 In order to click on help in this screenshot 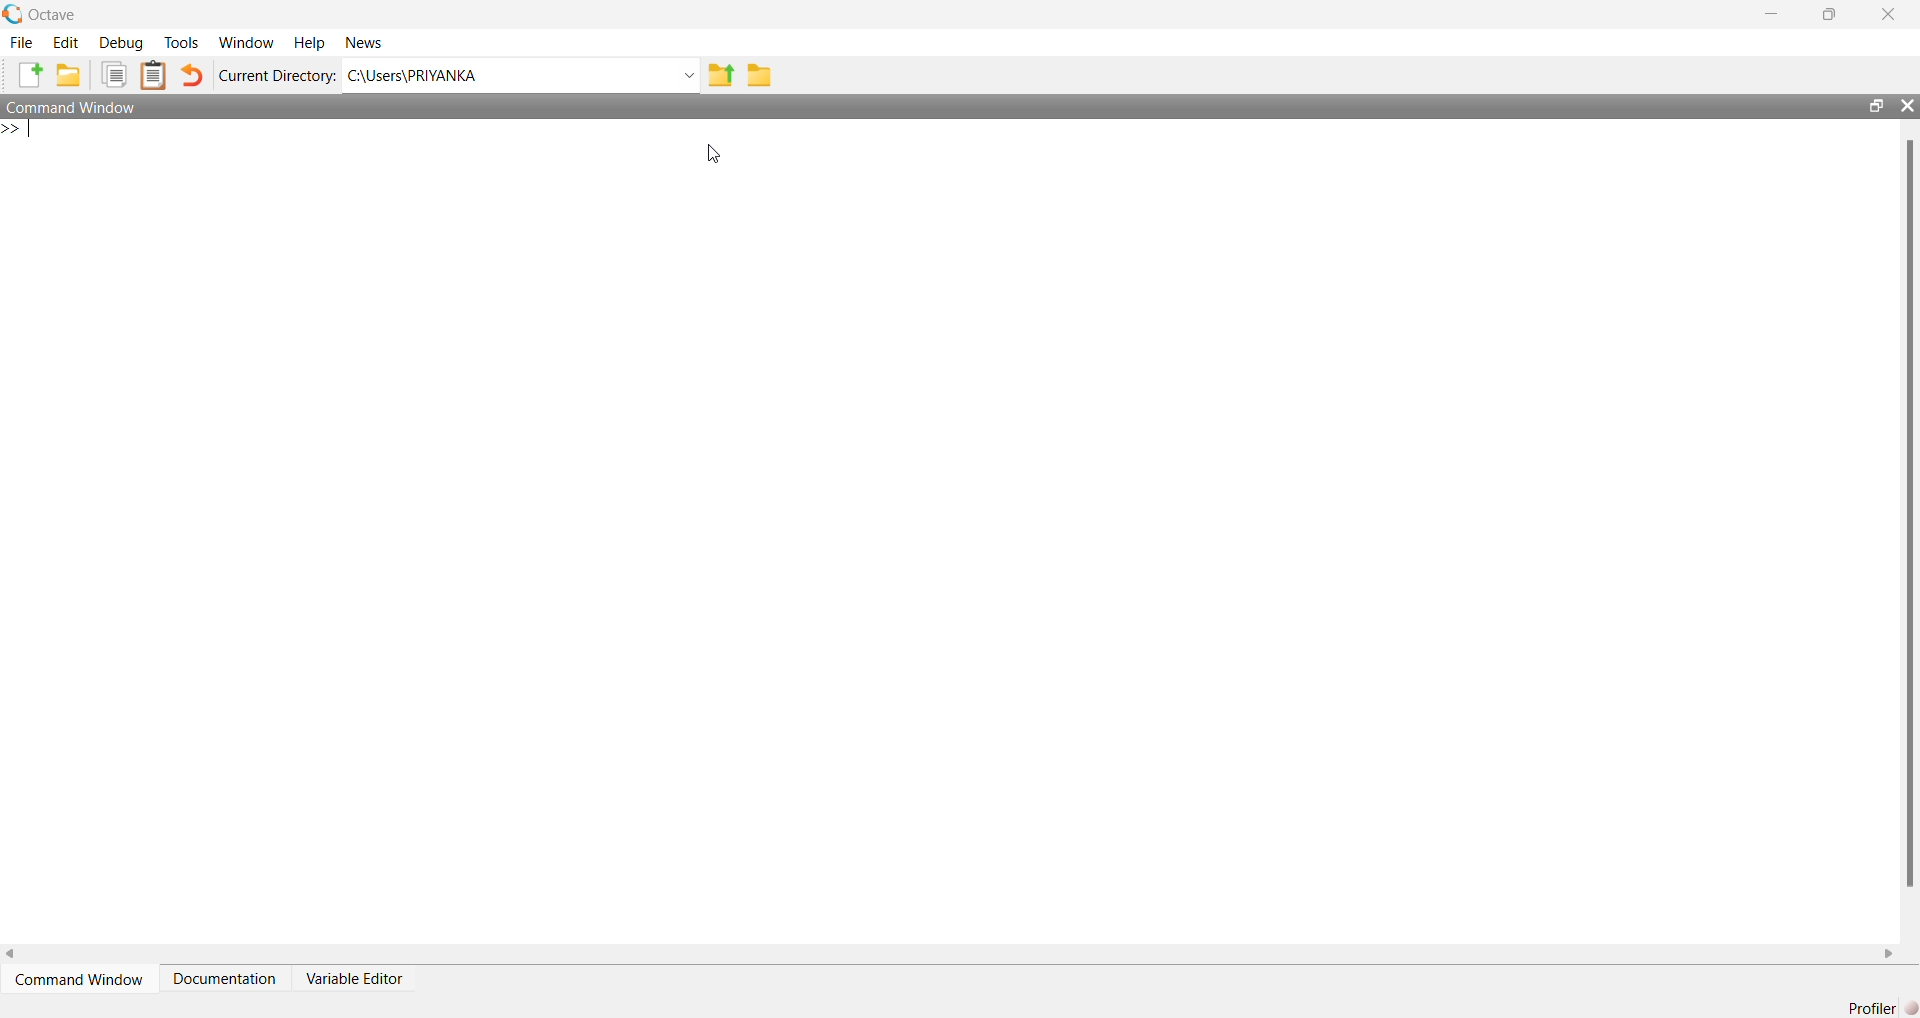, I will do `click(309, 42)`.